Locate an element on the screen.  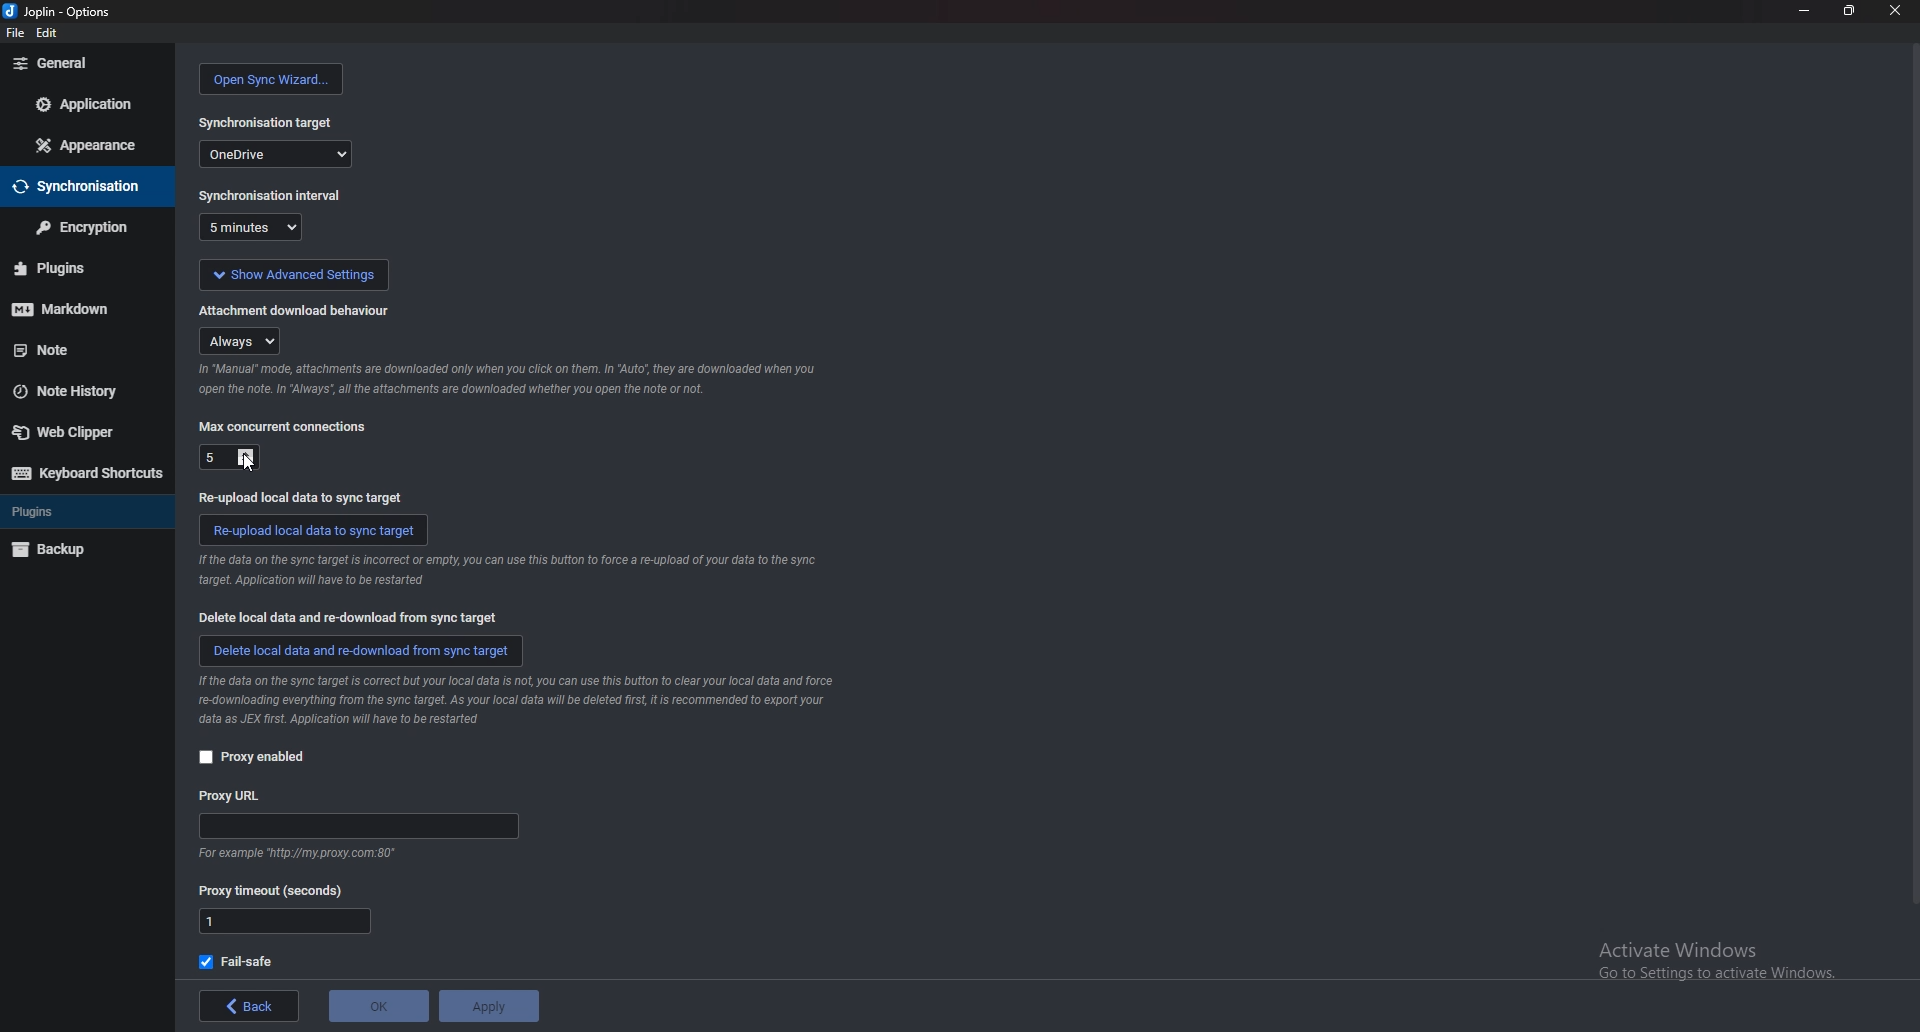
note is located at coordinates (79, 351).